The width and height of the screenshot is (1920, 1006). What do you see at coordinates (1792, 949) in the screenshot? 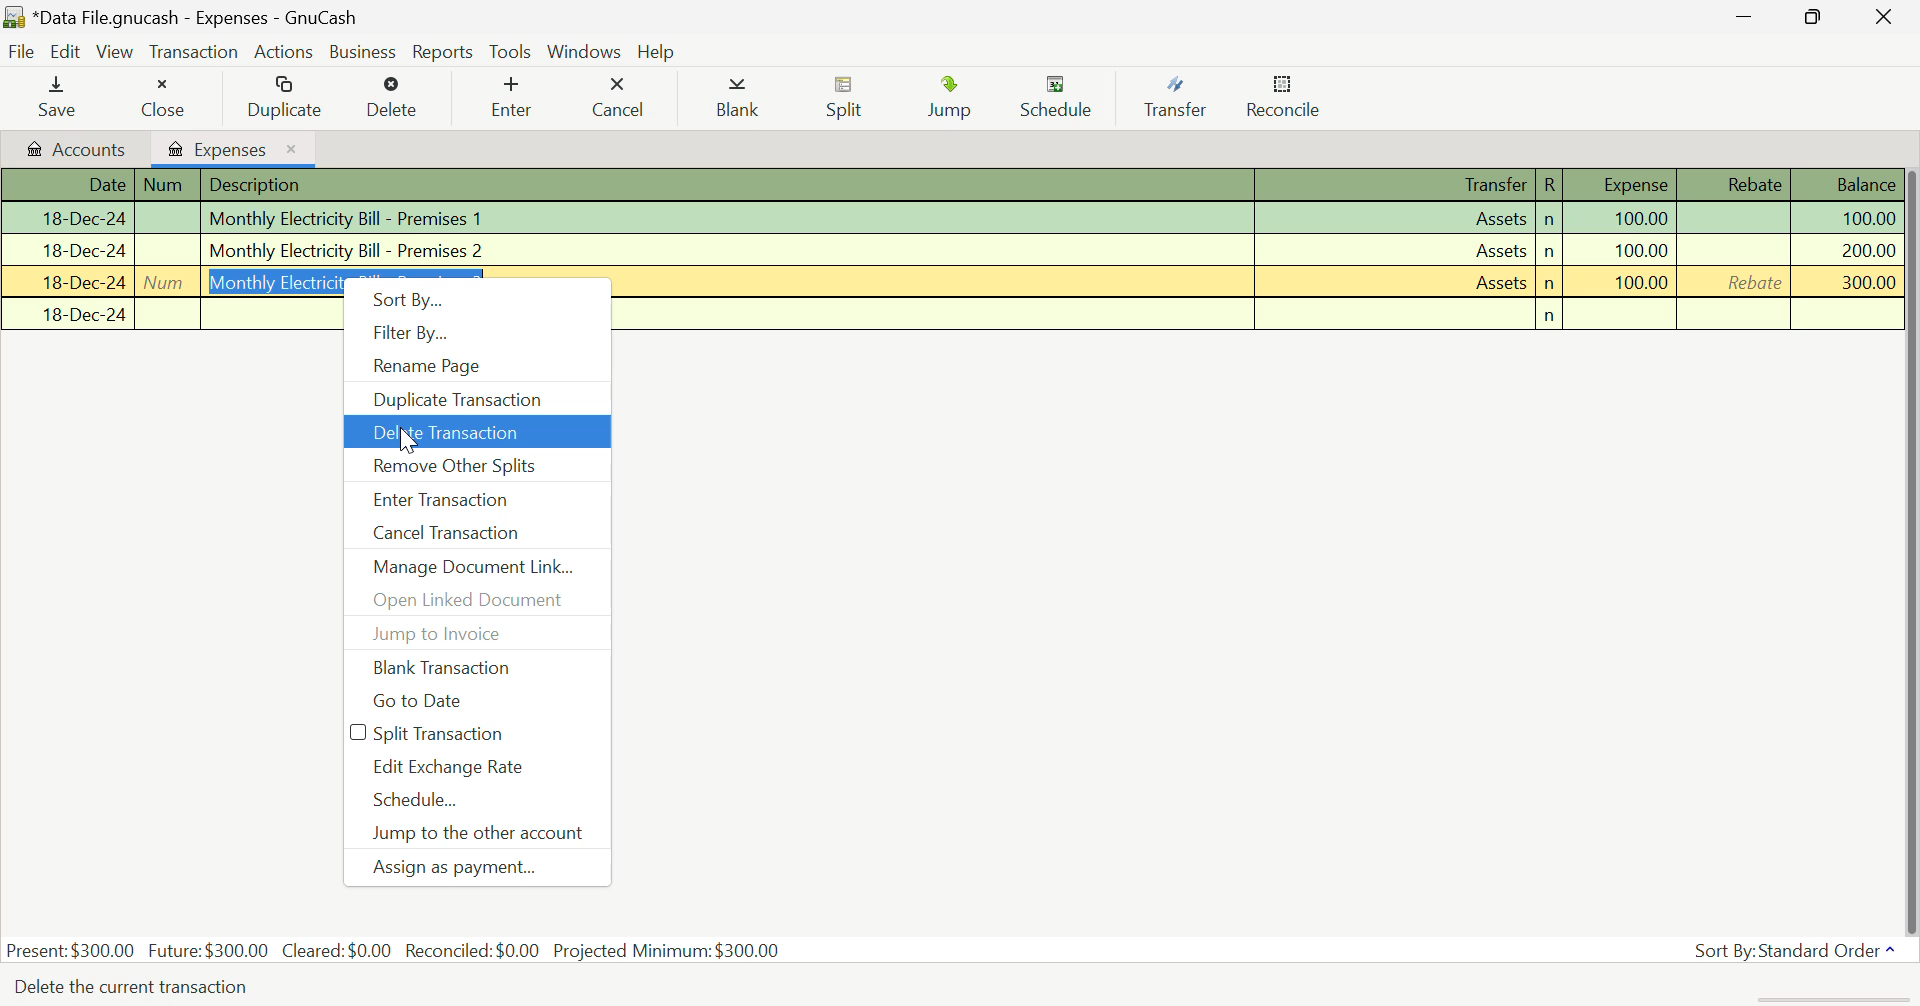
I see `Sort By: Standard Order` at bounding box center [1792, 949].